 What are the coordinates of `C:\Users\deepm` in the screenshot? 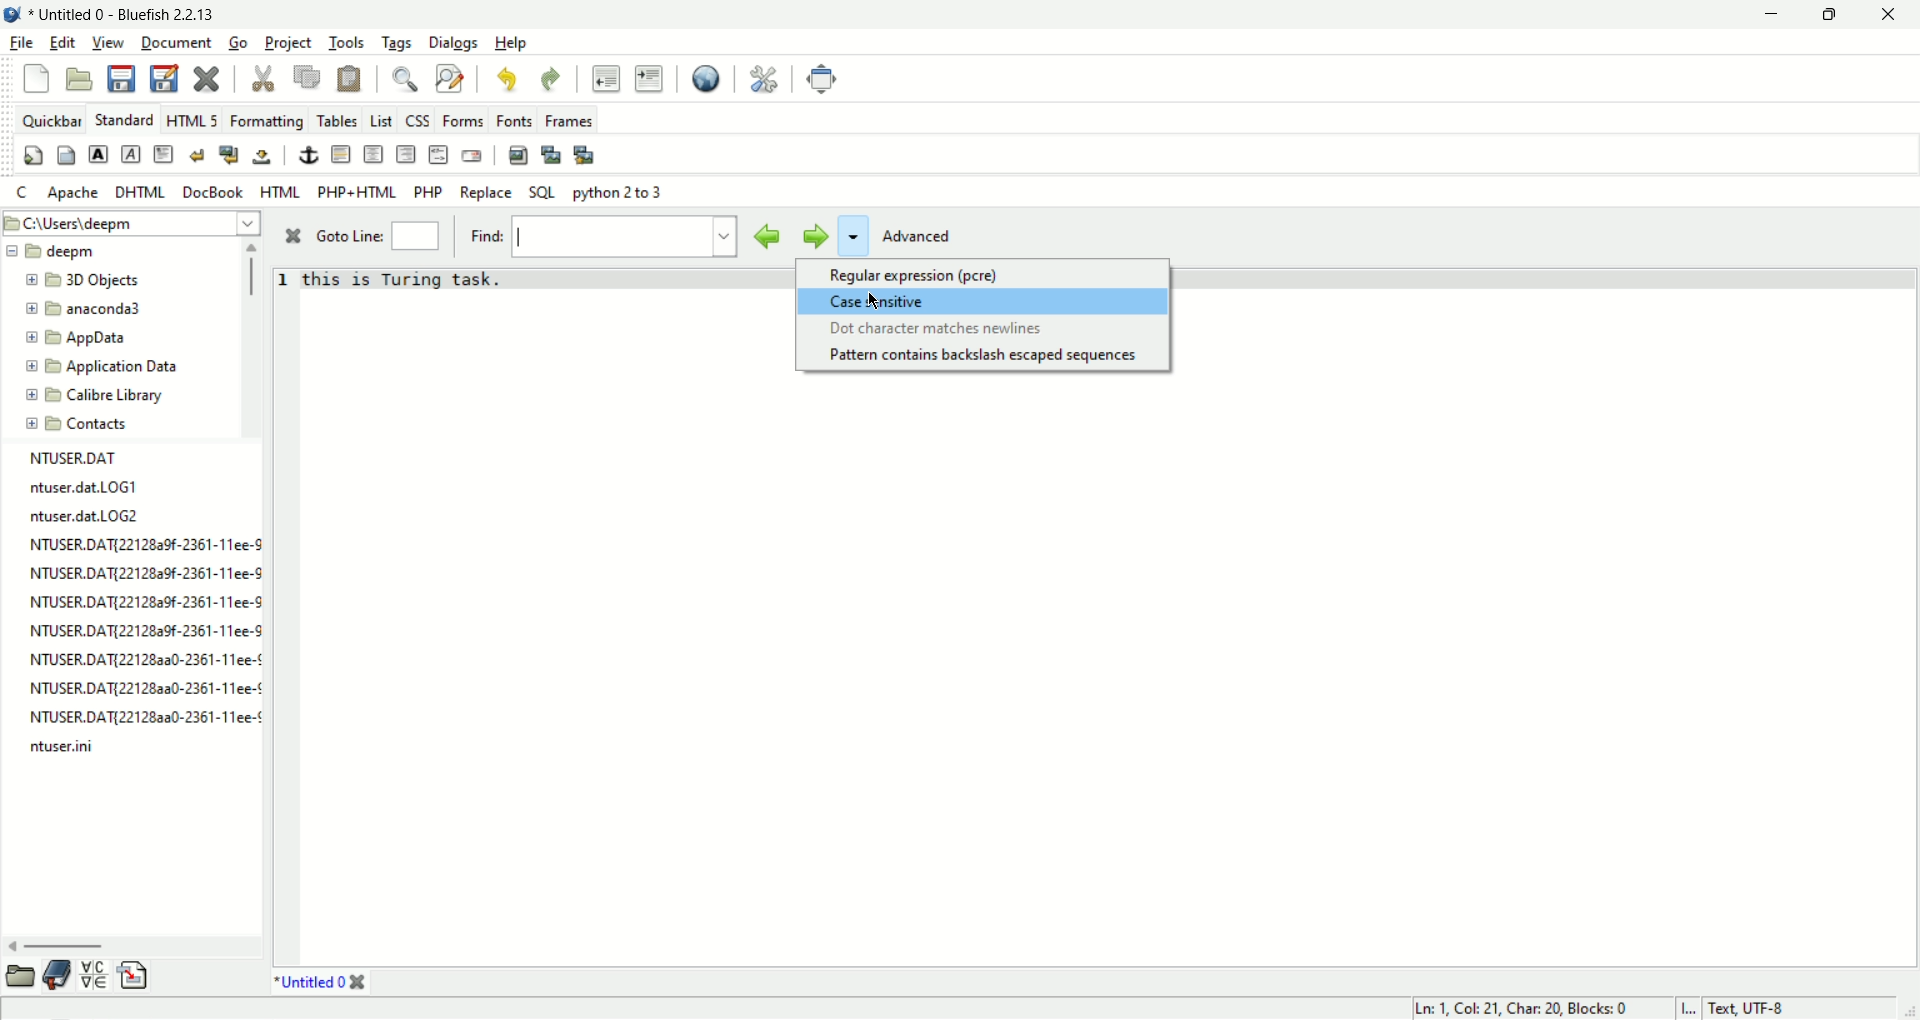 It's located at (133, 221).